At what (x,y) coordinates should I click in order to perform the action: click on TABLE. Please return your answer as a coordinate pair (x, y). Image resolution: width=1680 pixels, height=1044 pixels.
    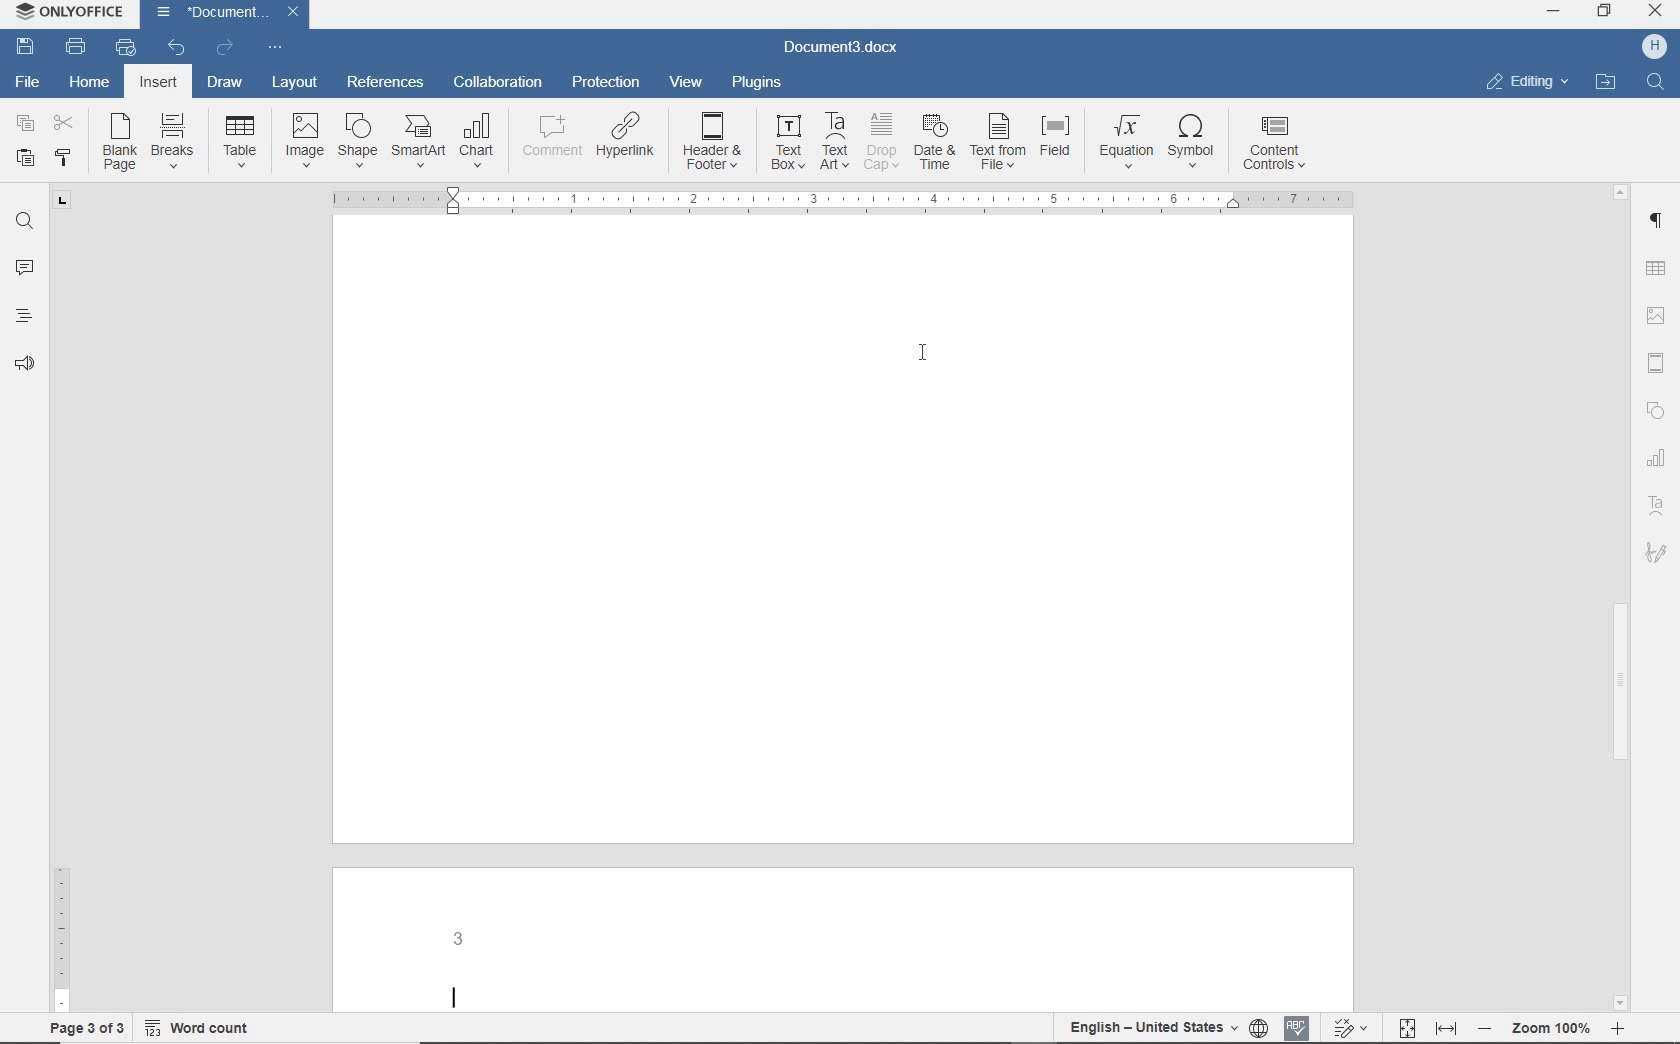
    Looking at the image, I should click on (240, 142).